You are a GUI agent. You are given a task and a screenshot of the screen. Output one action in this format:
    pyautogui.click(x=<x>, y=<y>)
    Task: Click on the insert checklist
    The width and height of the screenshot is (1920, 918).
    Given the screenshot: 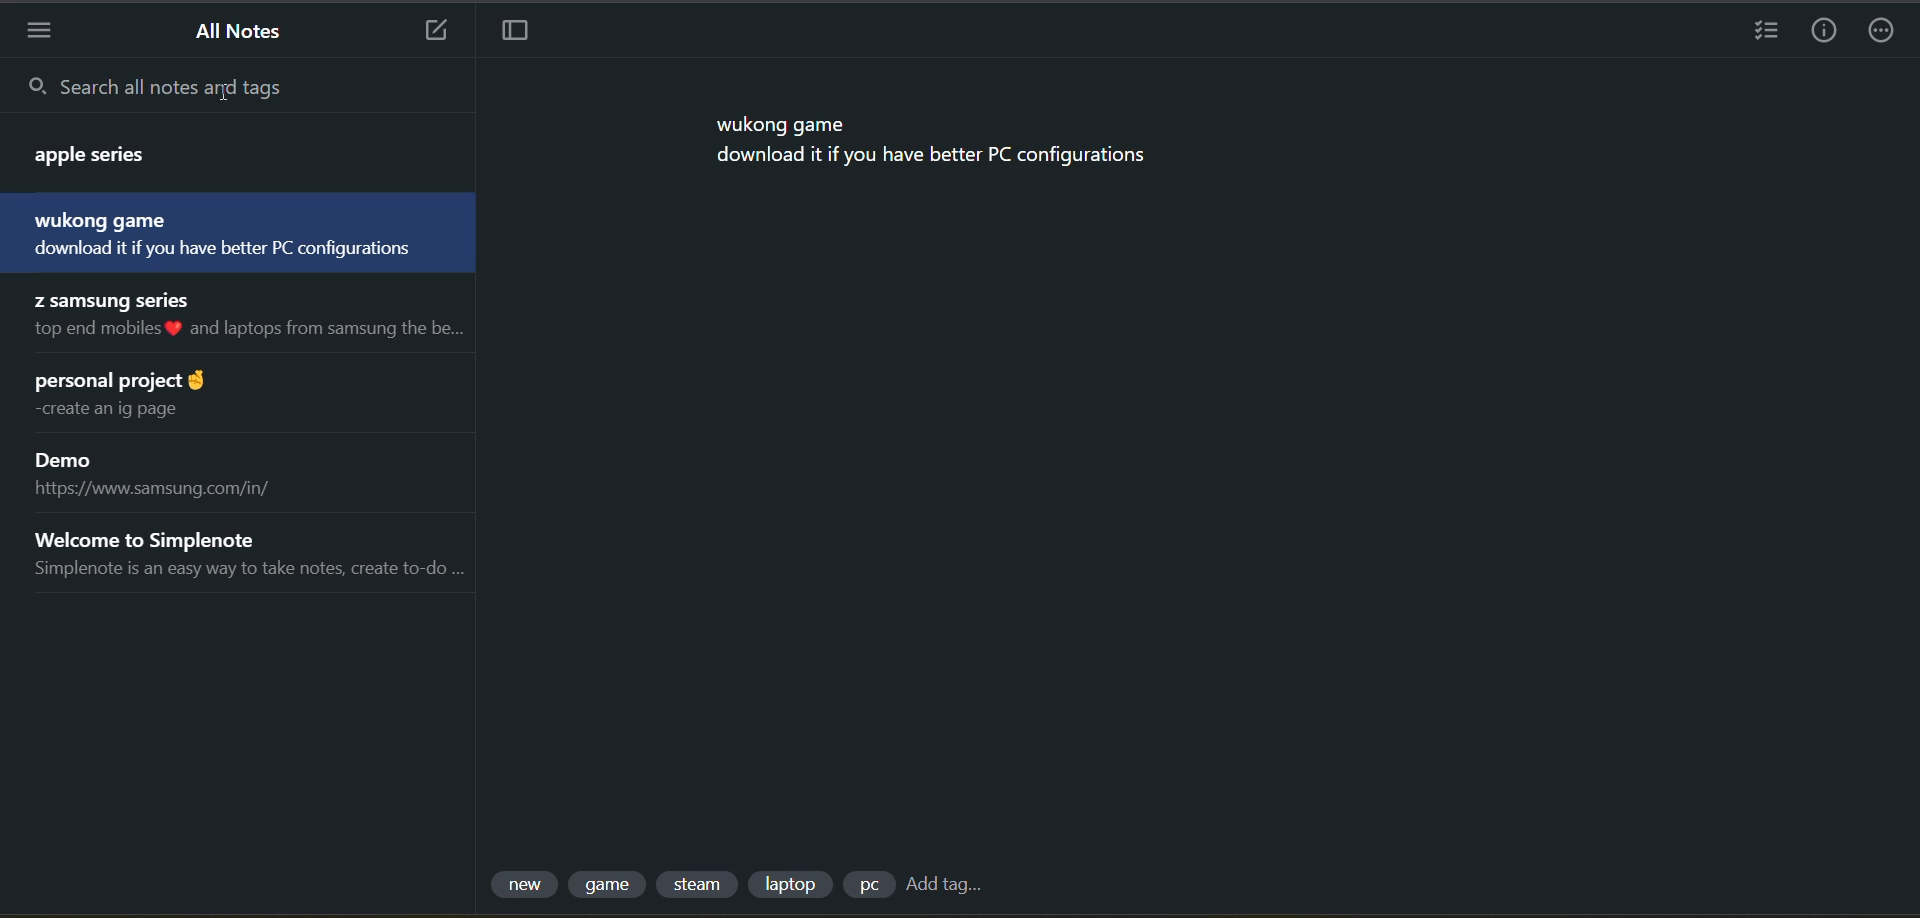 What is the action you would take?
    pyautogui.click(x=1758, y=32)
    